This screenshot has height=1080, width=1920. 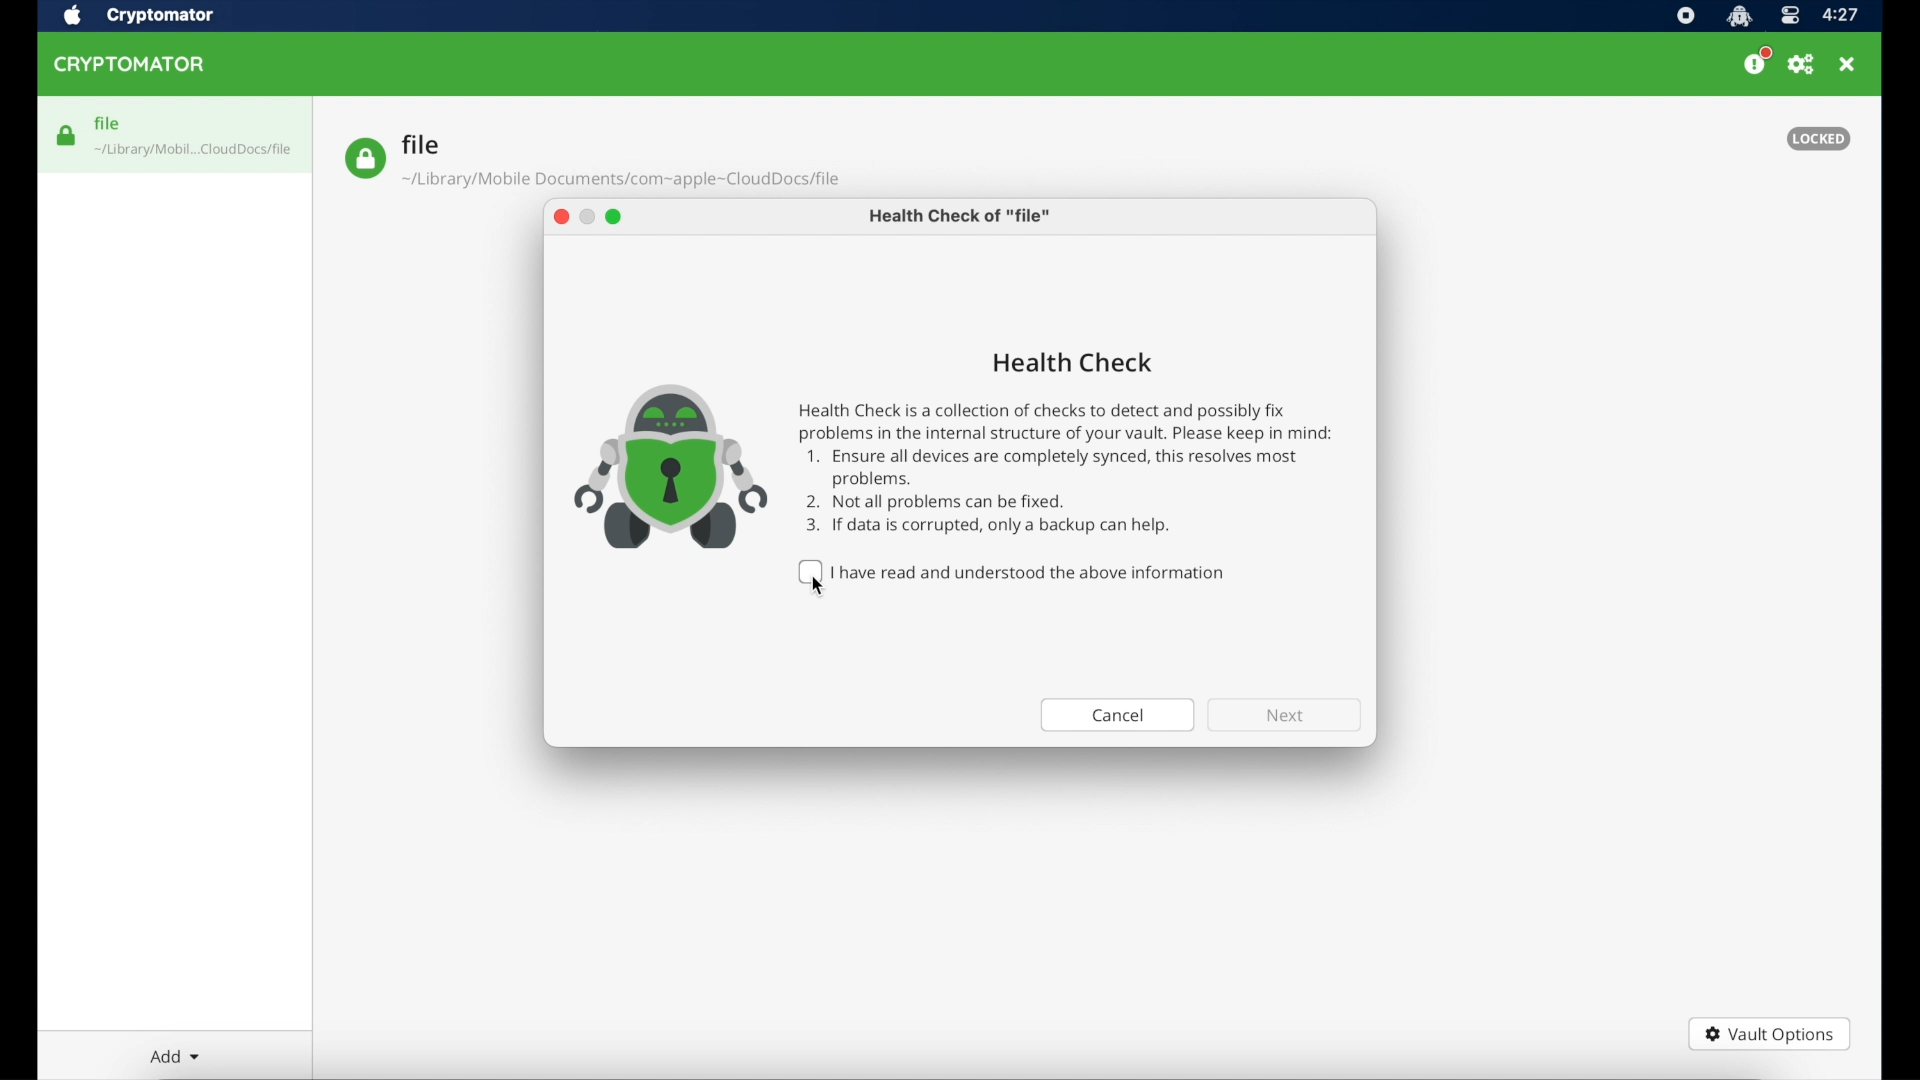 What do you see at coordinates (1685, 16) in the screenshot?
I see `screen recorder icon` at bounding box center [1685, 16].